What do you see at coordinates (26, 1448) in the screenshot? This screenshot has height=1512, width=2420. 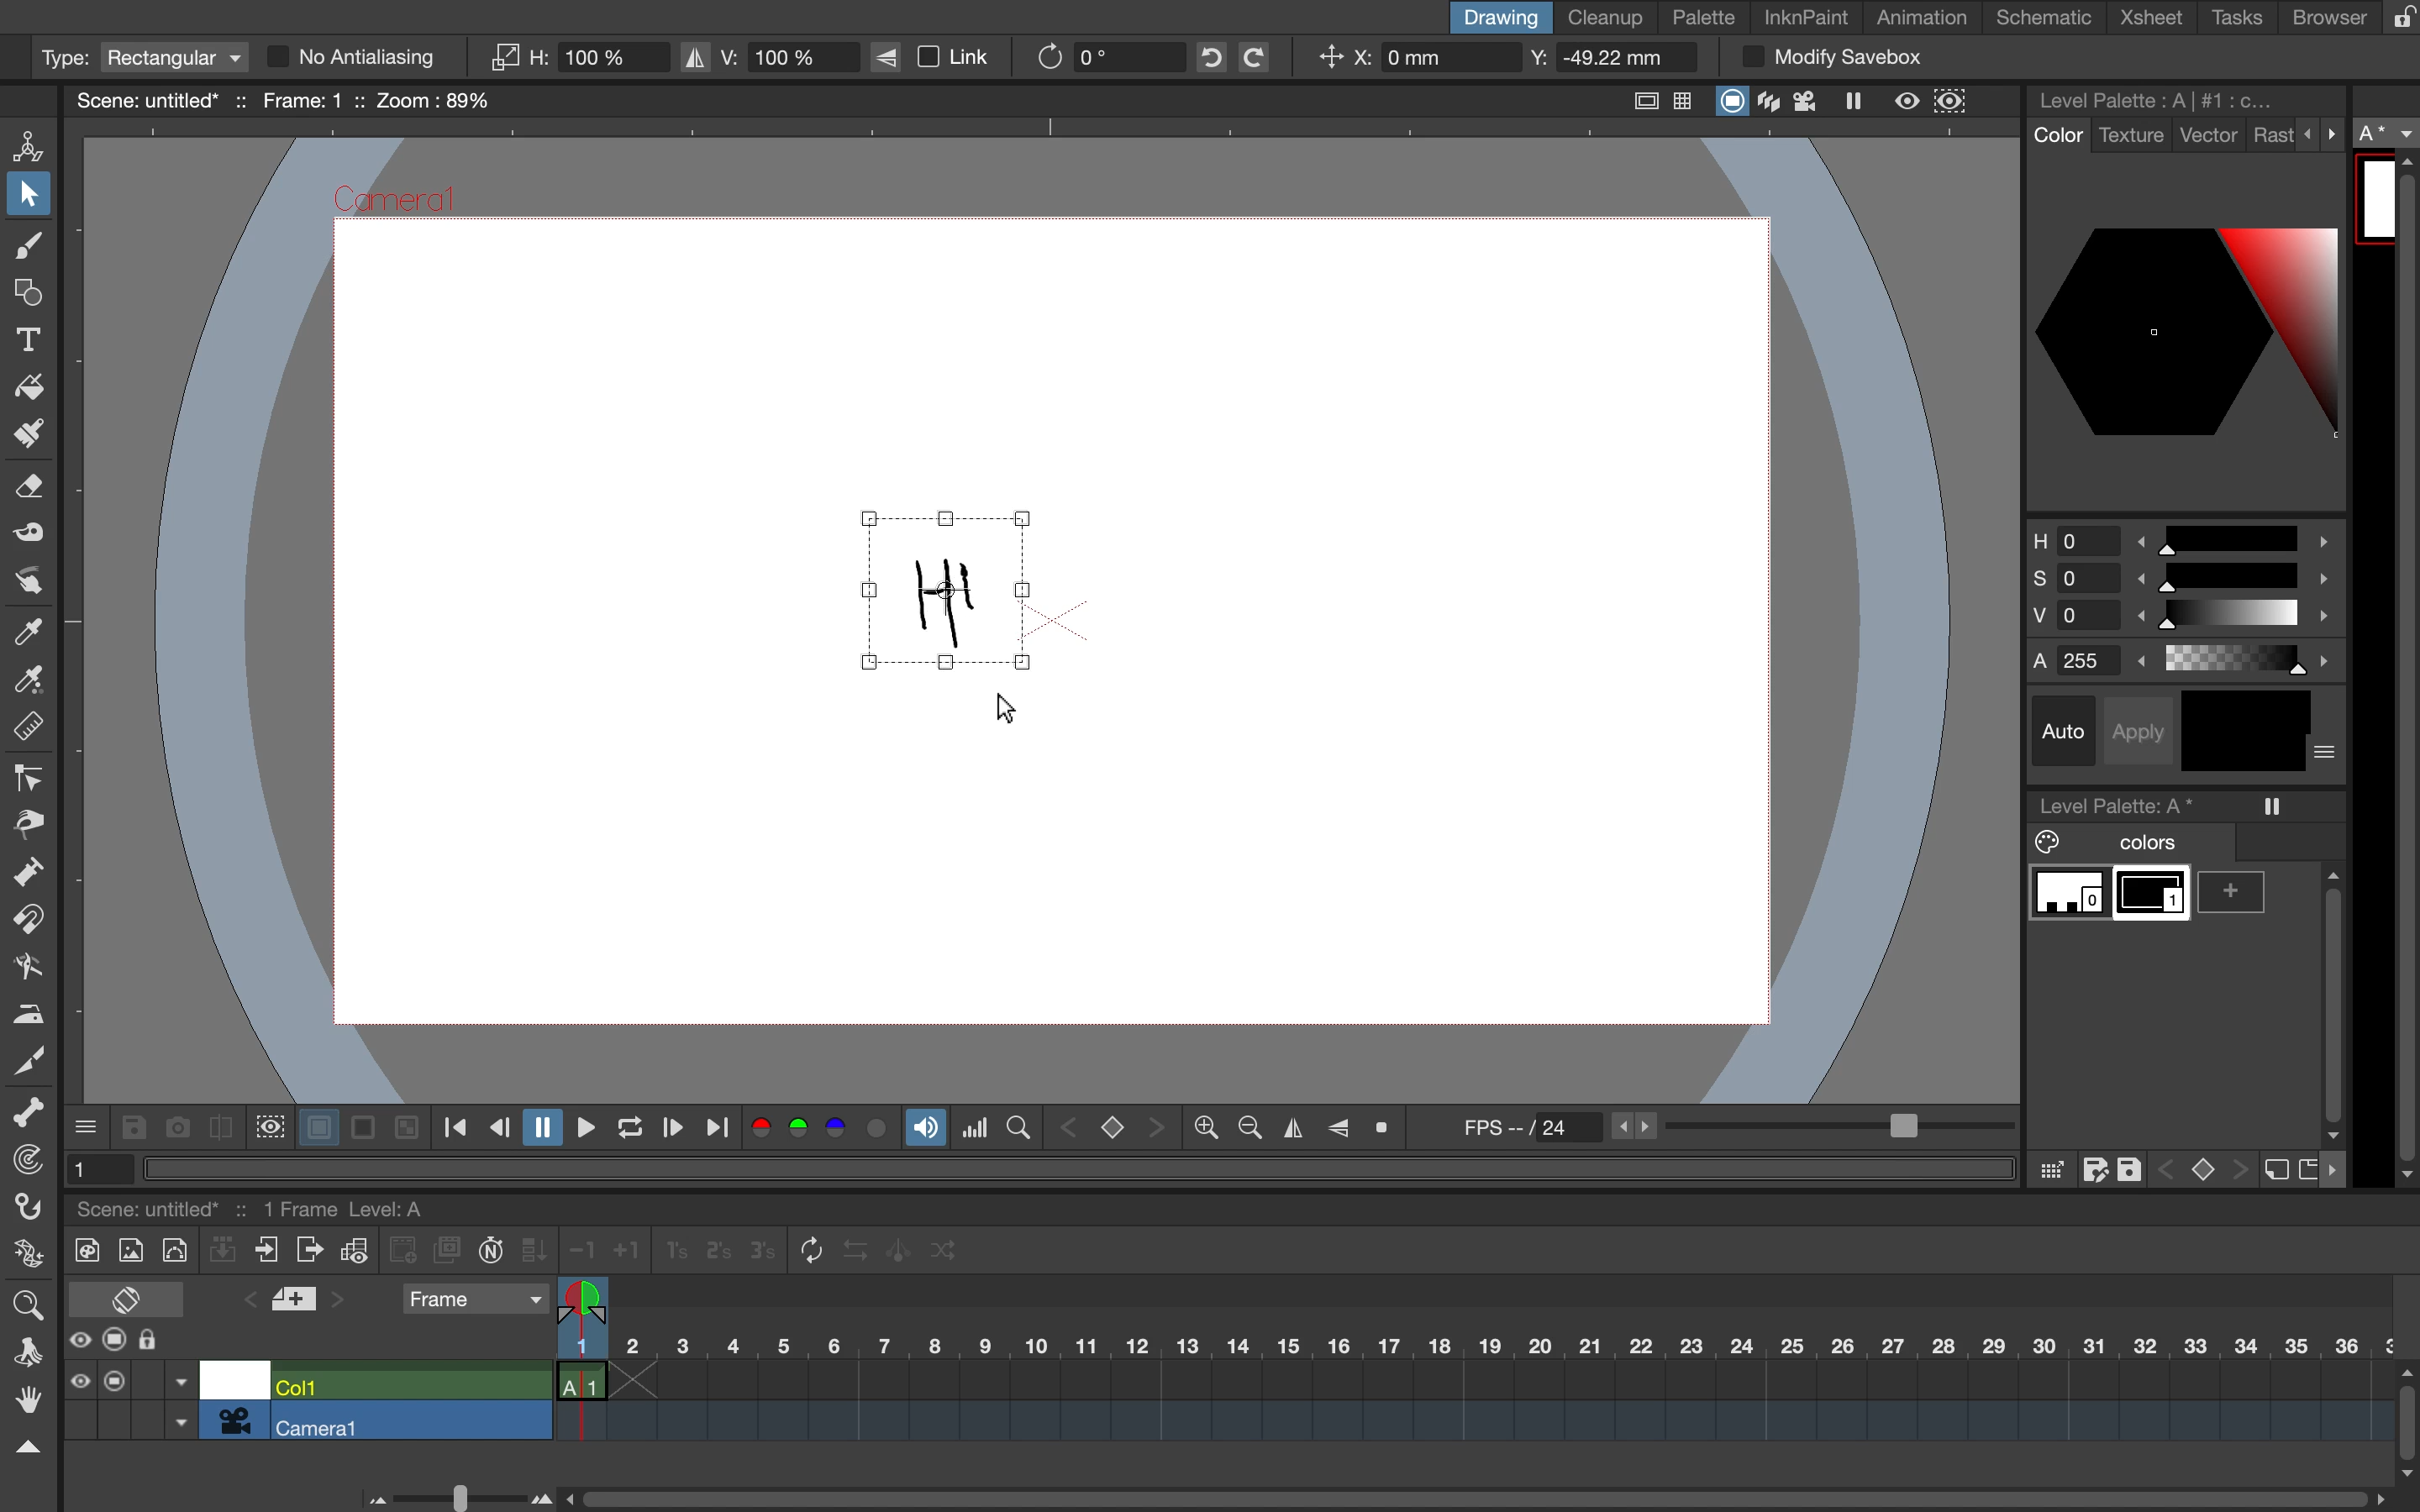 I see `collapse` at bounding box center [26, 1448].